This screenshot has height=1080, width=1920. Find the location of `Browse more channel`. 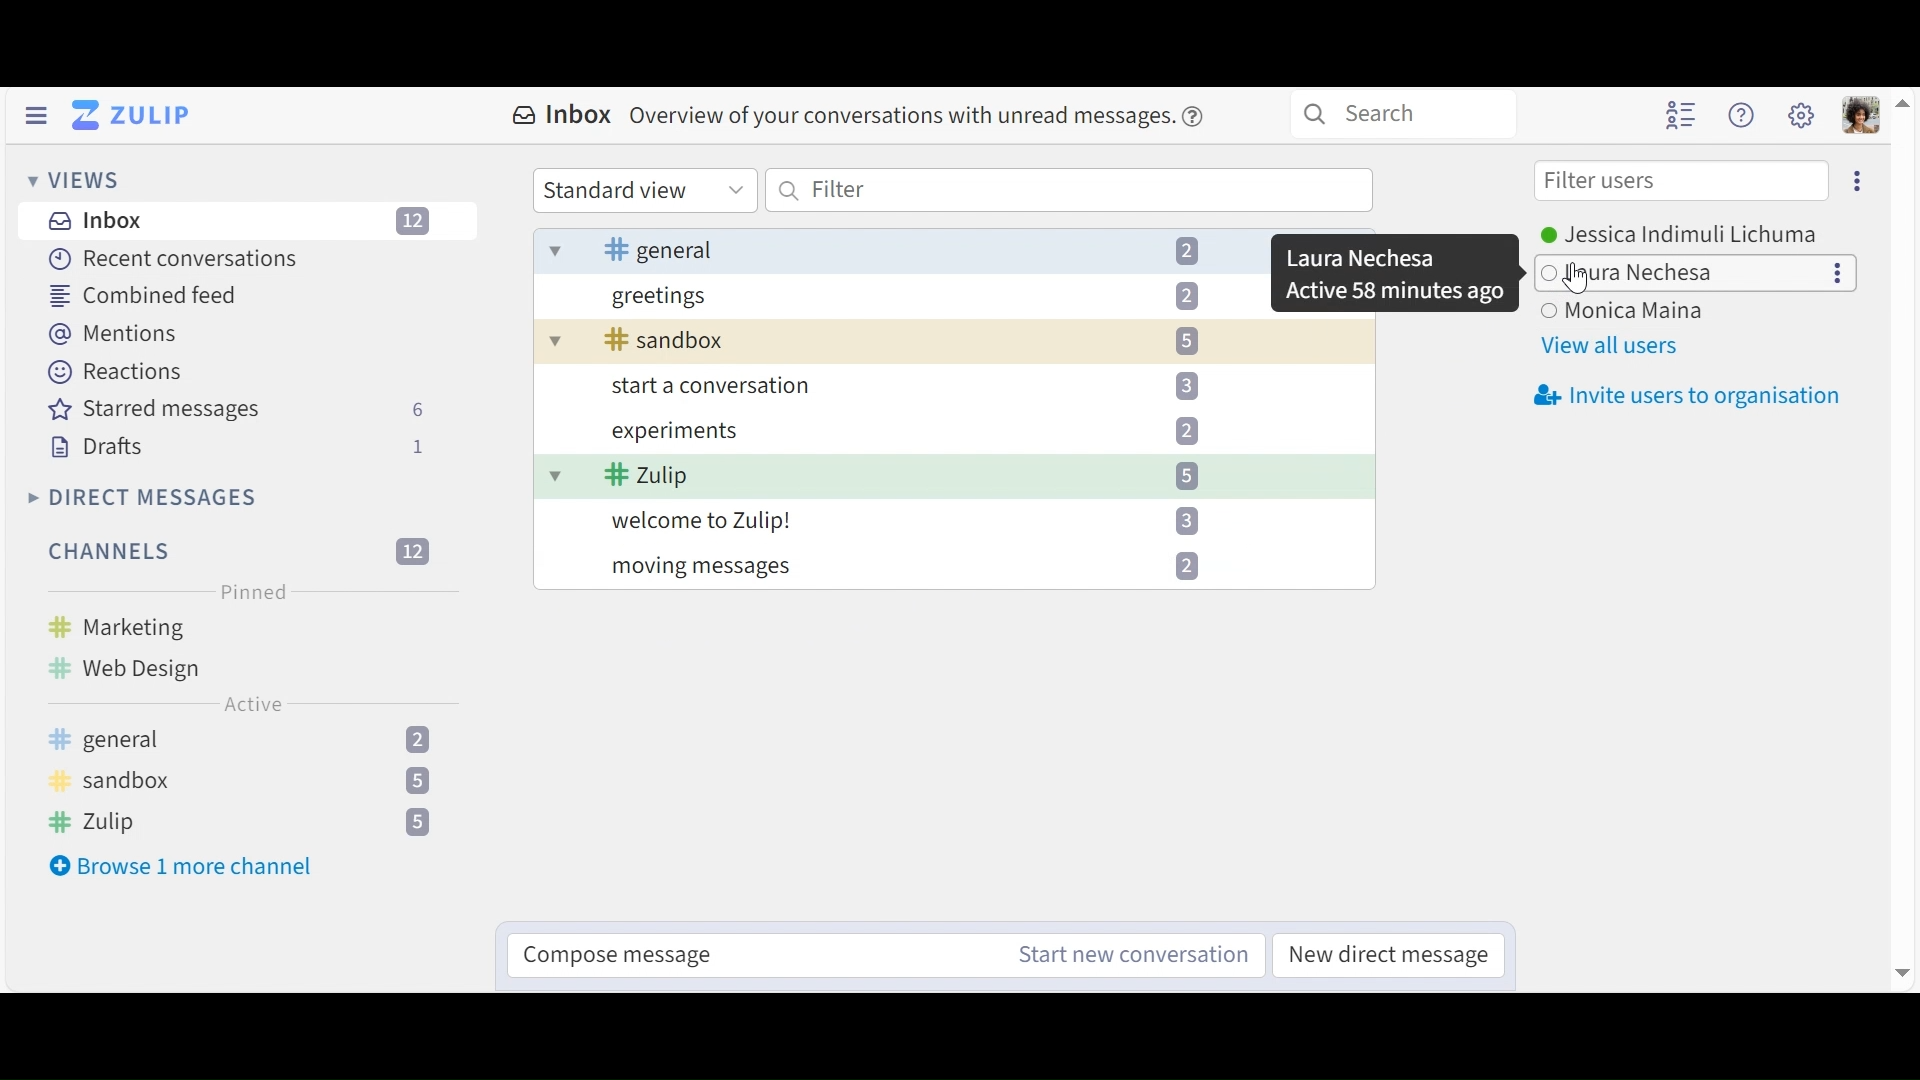

Browse more channel is located at coordinates (181, 867).